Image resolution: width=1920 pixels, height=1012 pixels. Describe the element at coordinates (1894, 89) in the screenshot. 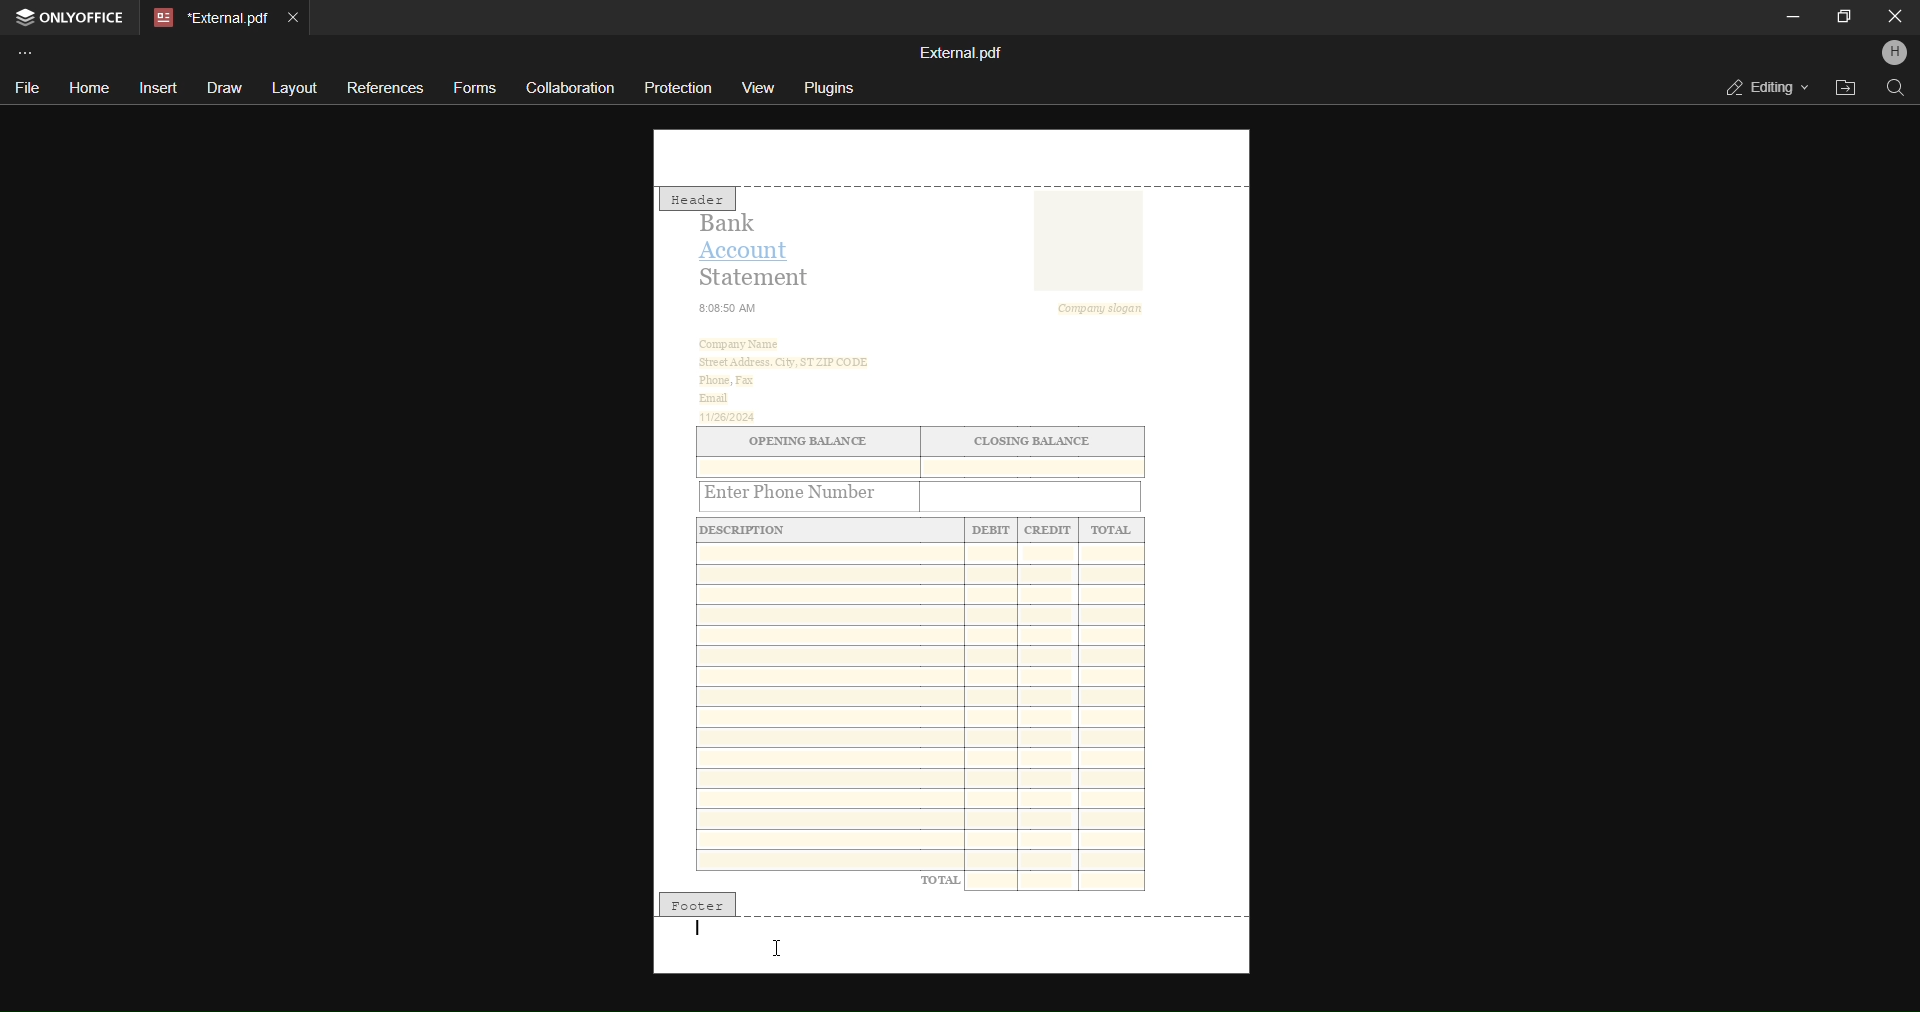

I see `search` at that location.